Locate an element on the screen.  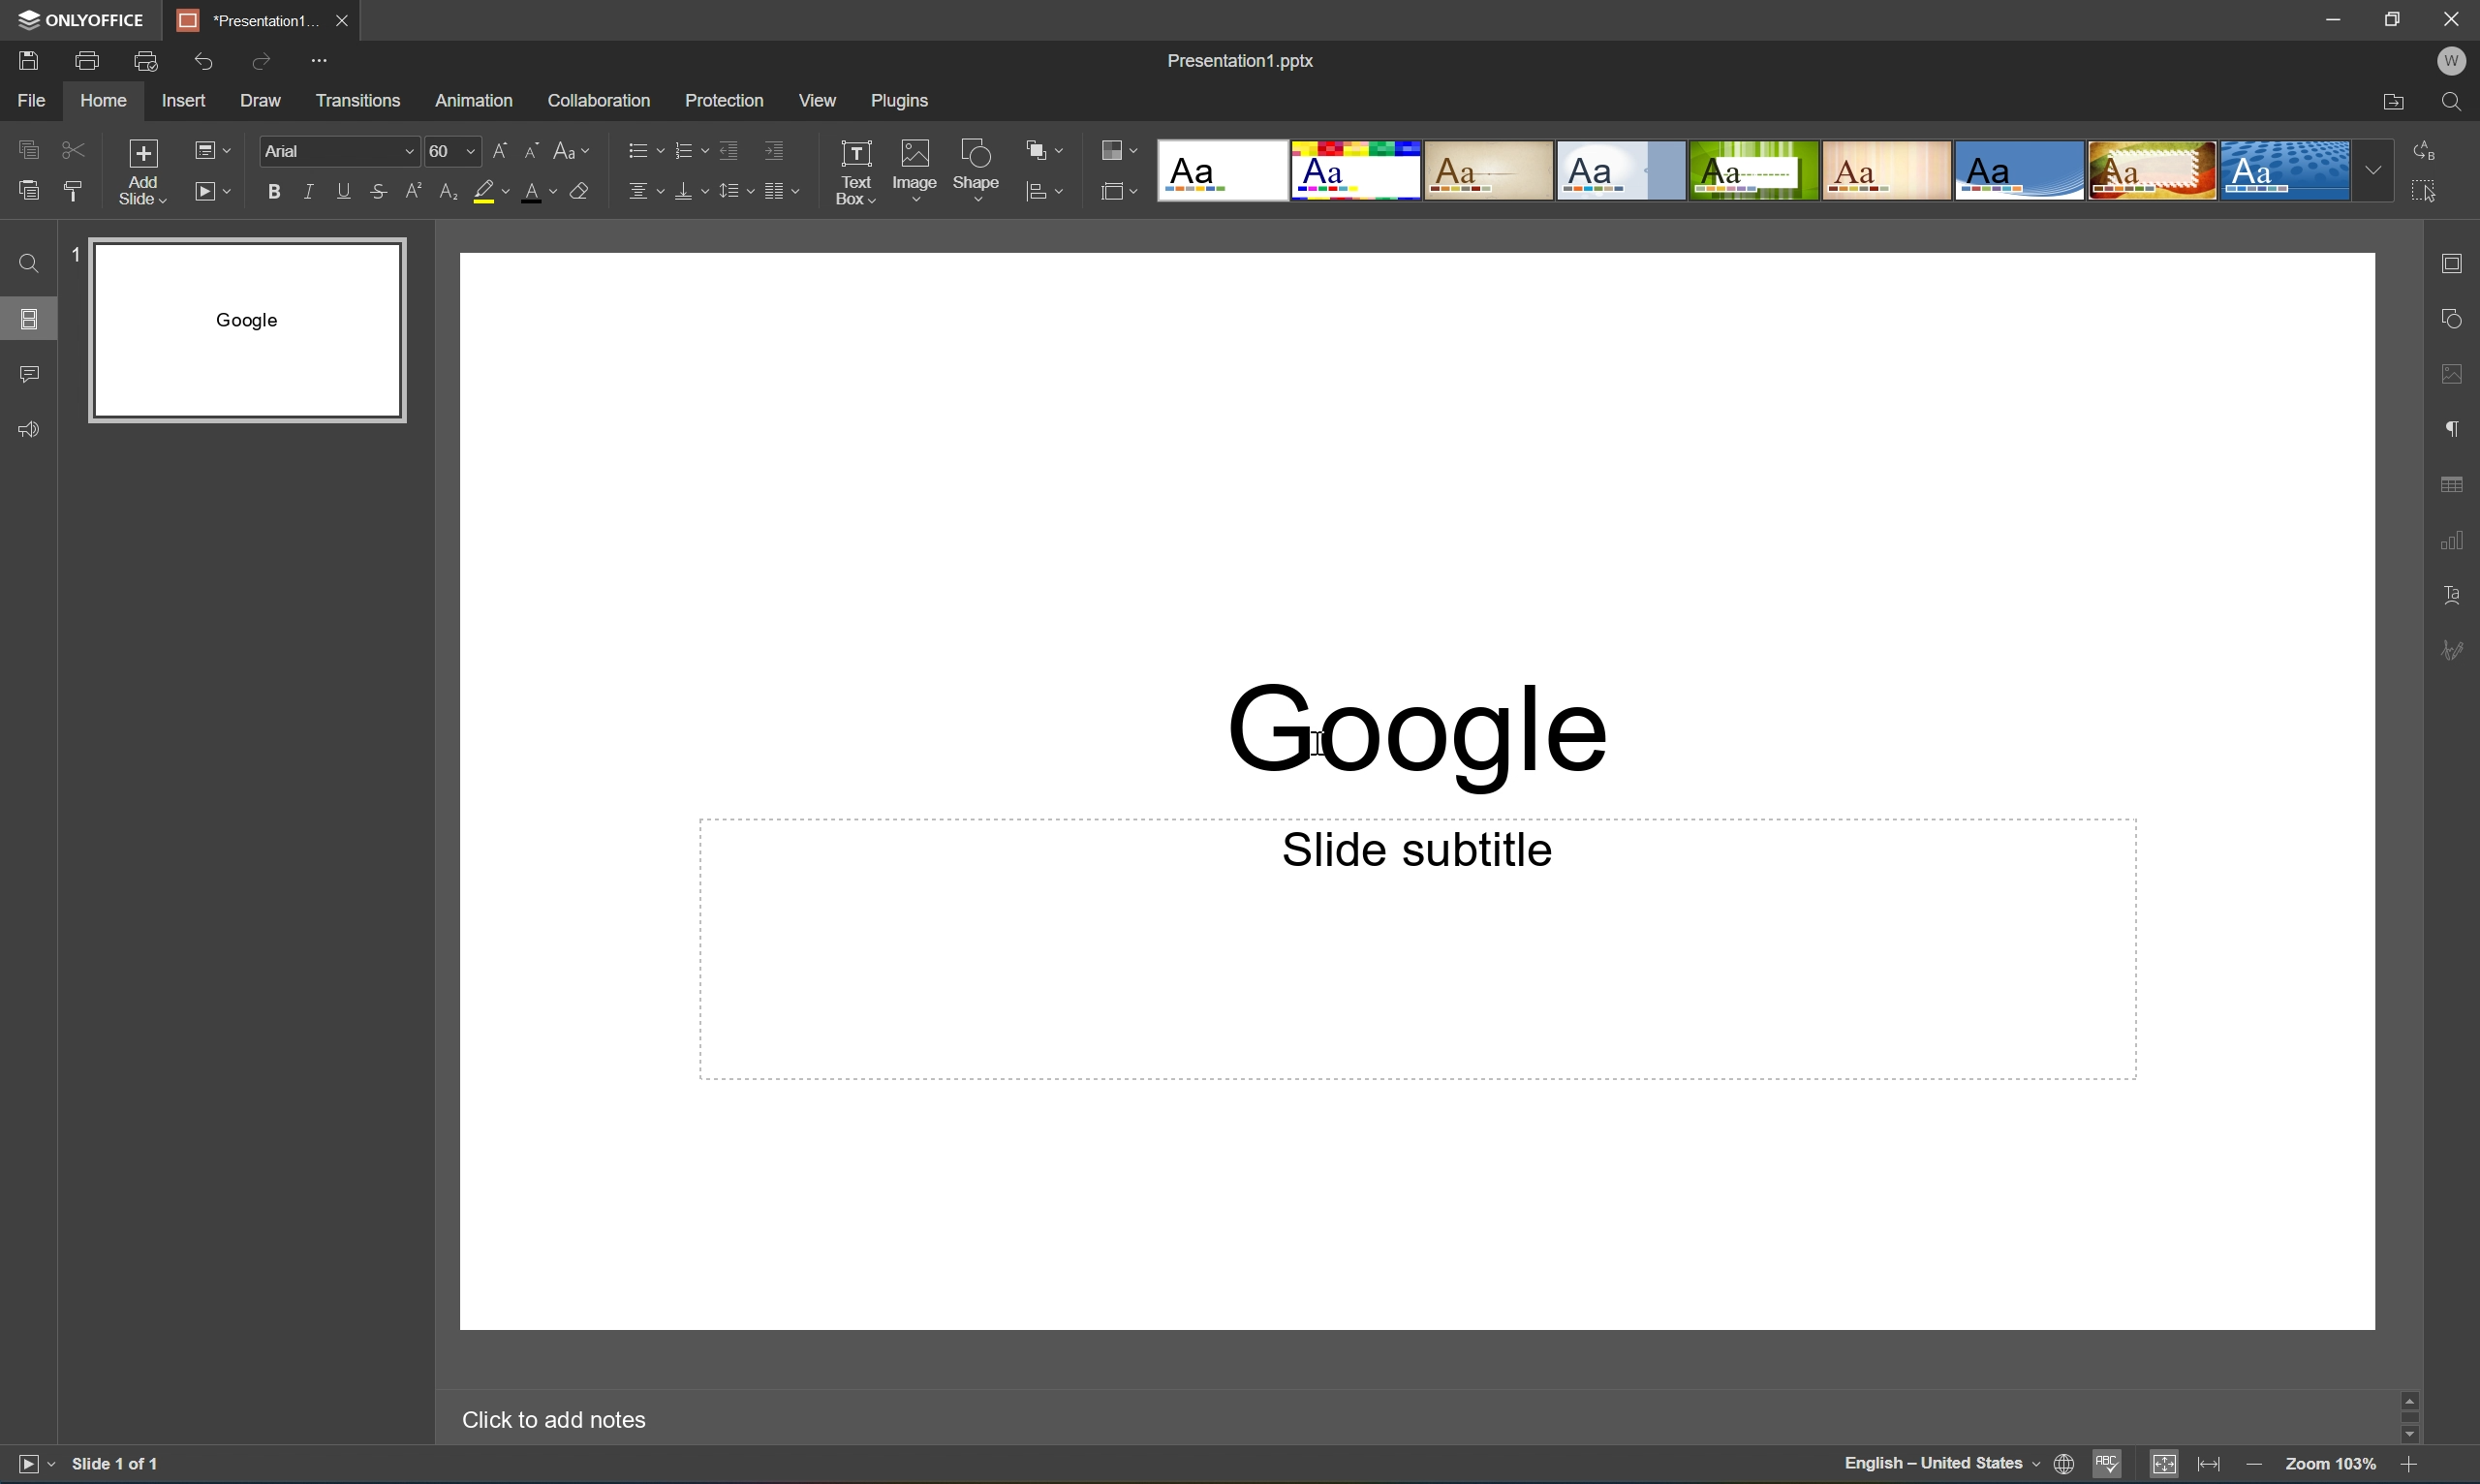
Customize Quick Access Toolbar is located at coordinates (320, 61).